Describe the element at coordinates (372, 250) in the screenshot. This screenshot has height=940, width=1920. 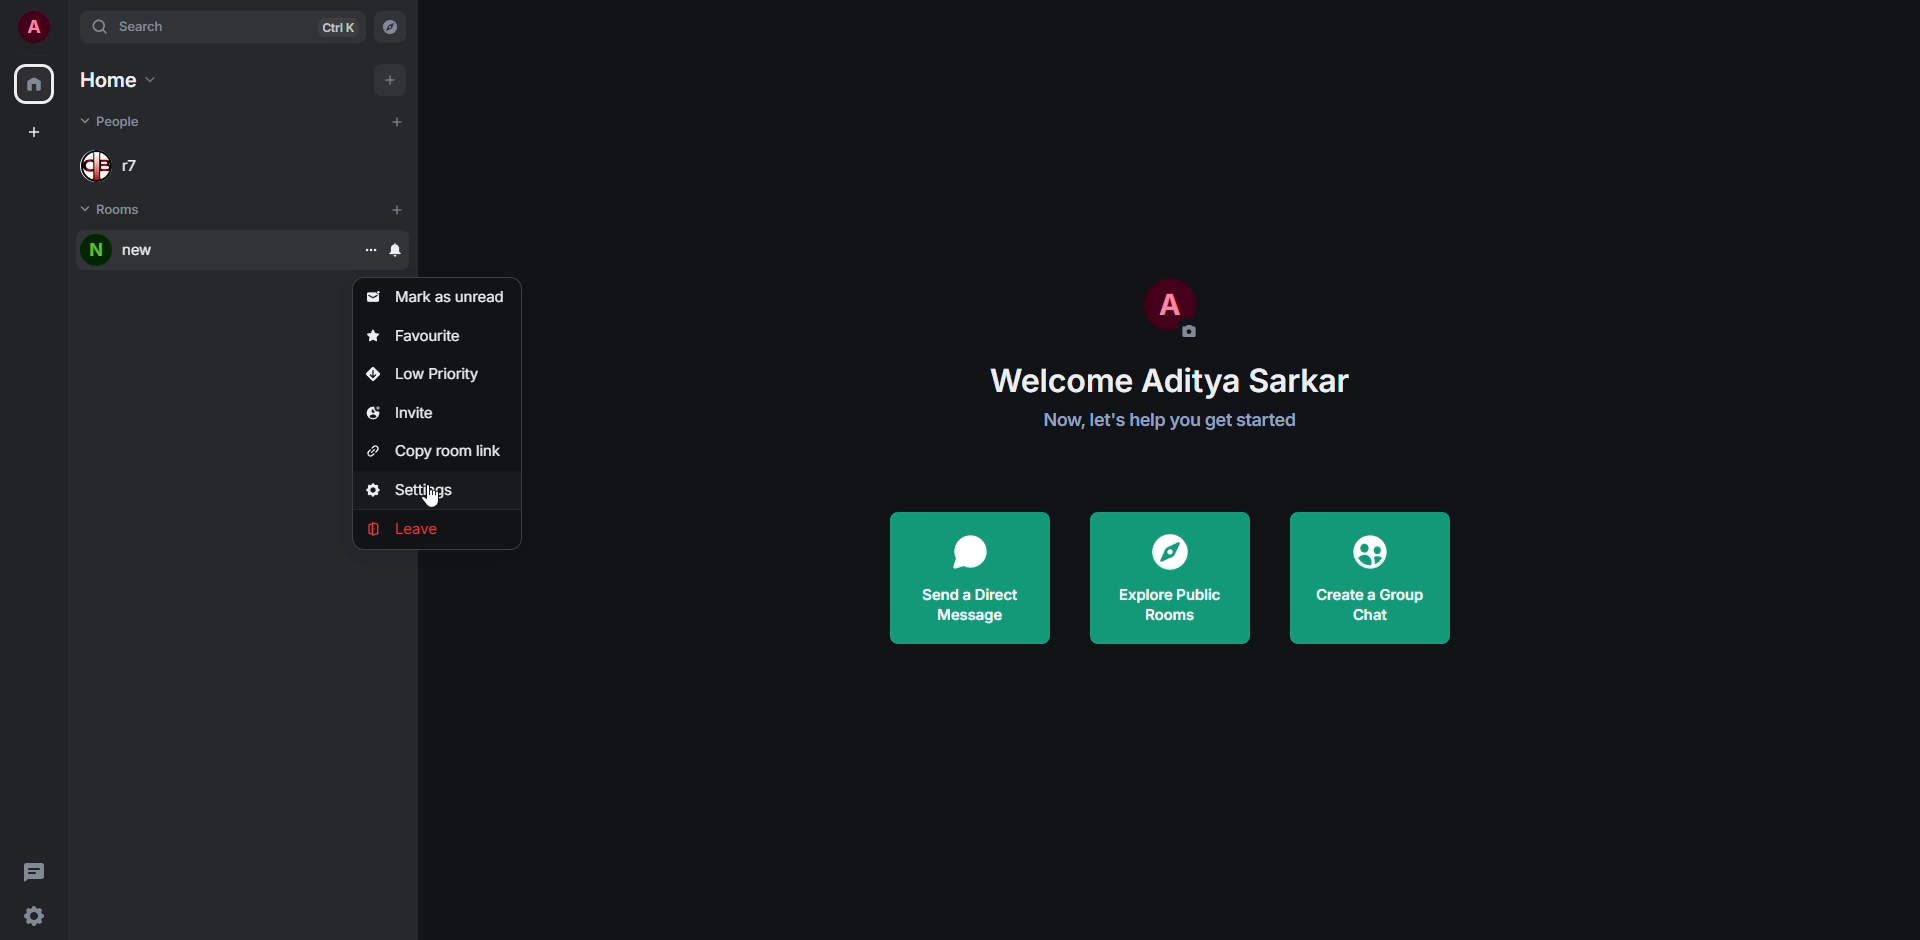
I see `room options` at that location.